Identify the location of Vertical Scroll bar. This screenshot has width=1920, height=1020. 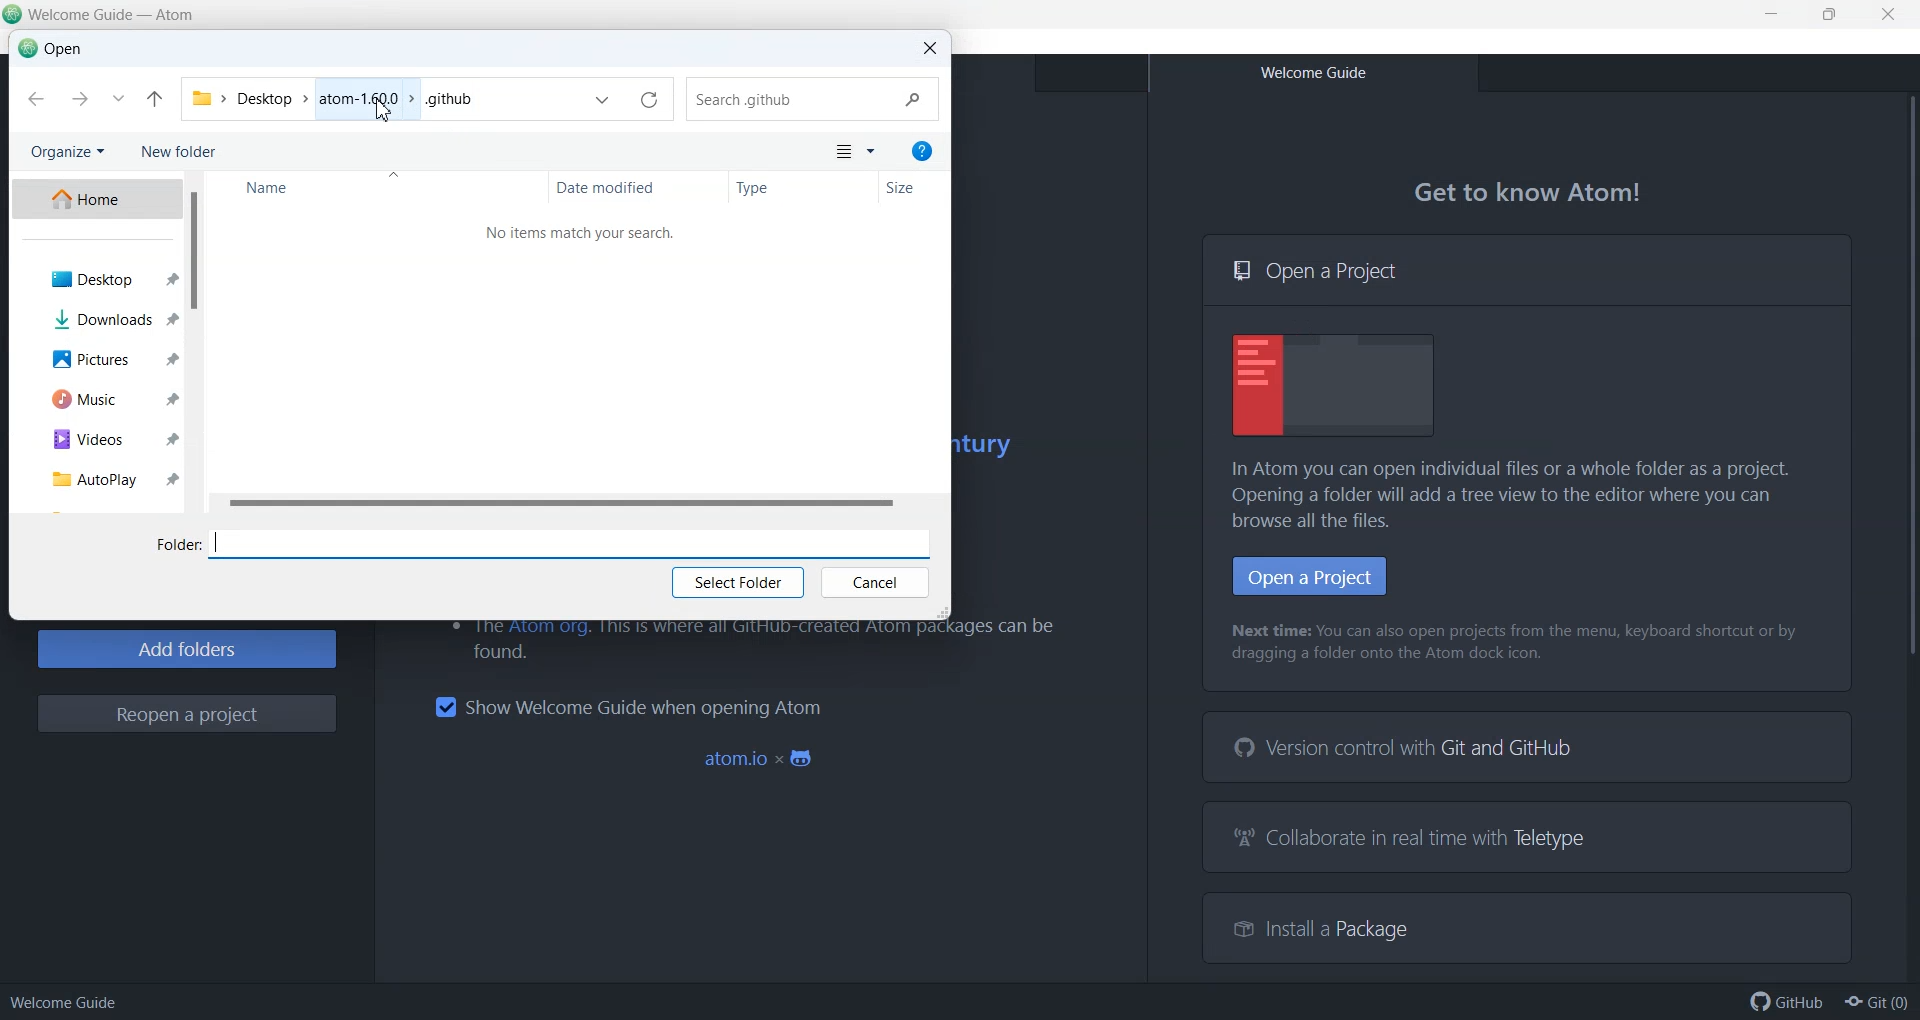
(193, 342).